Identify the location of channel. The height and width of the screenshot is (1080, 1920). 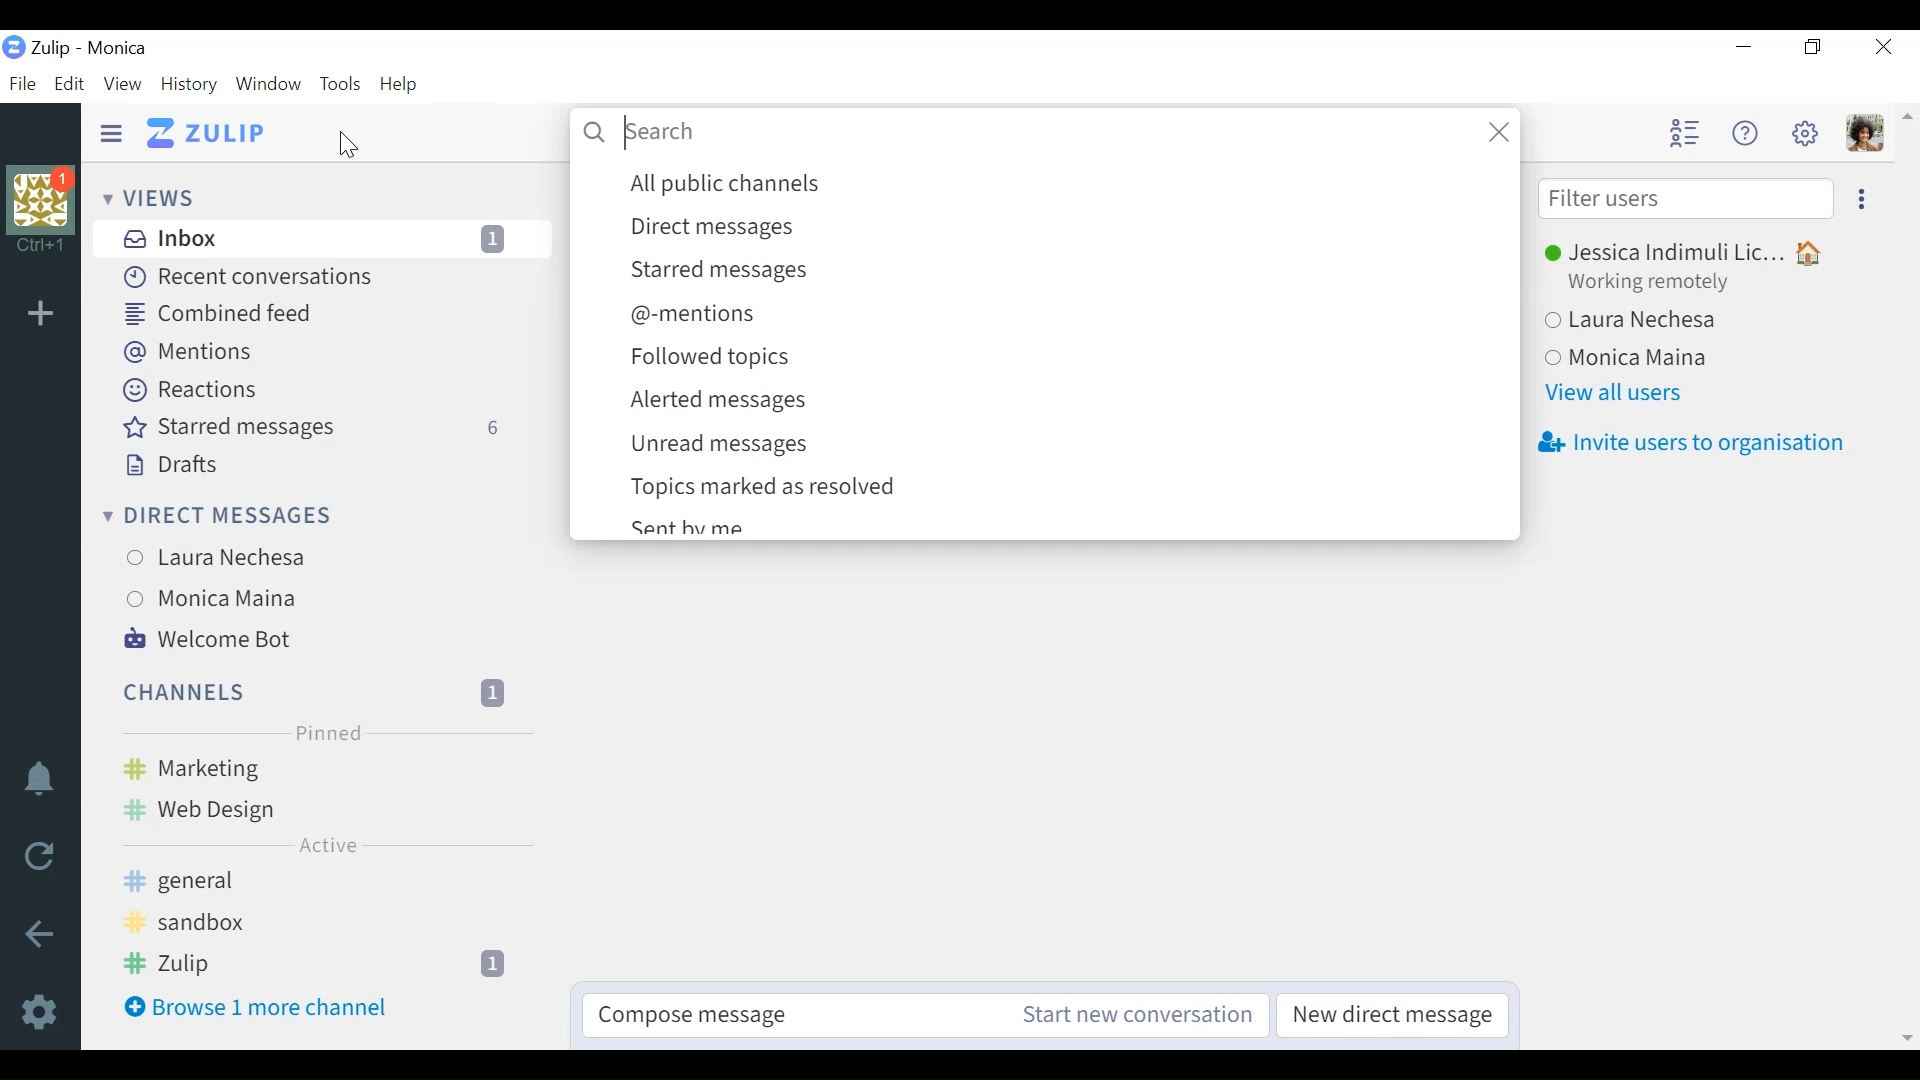
(324, 812).